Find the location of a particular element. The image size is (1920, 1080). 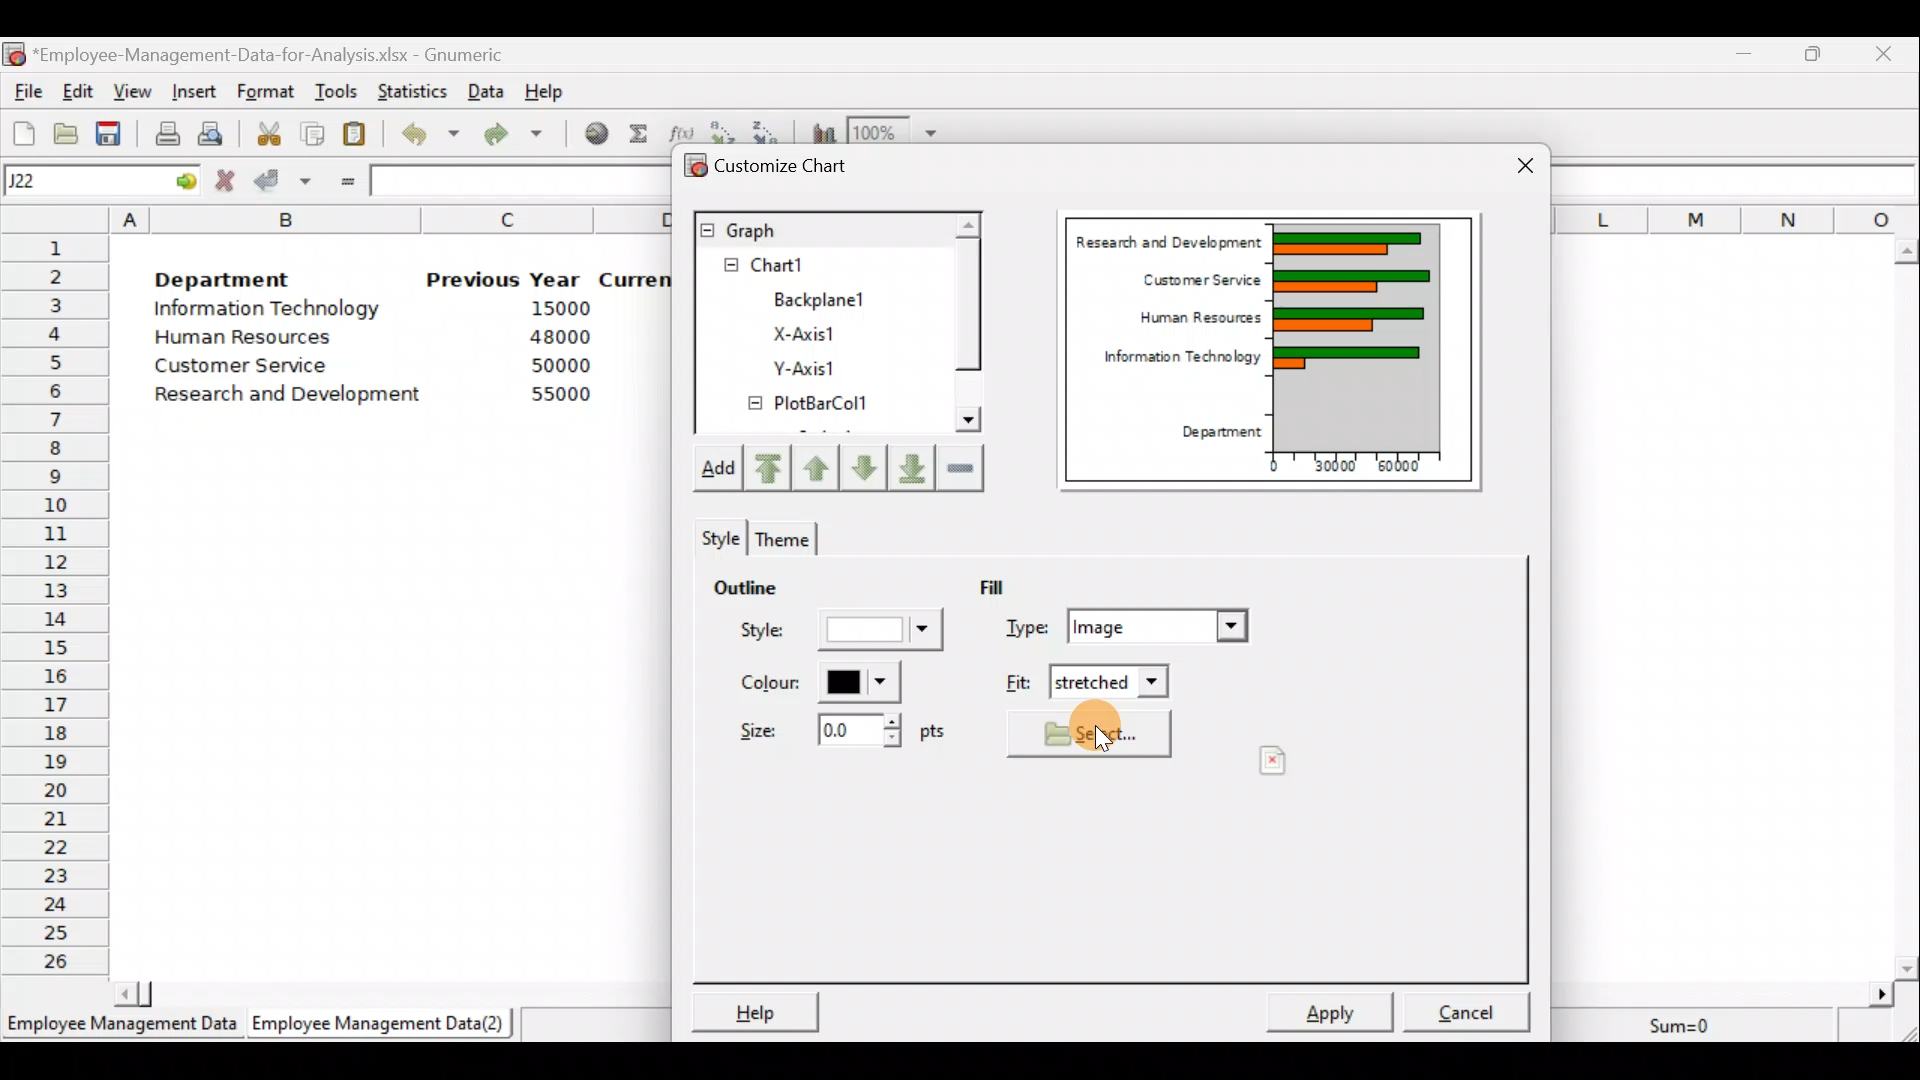

Size is located at coordinates (834, 736).